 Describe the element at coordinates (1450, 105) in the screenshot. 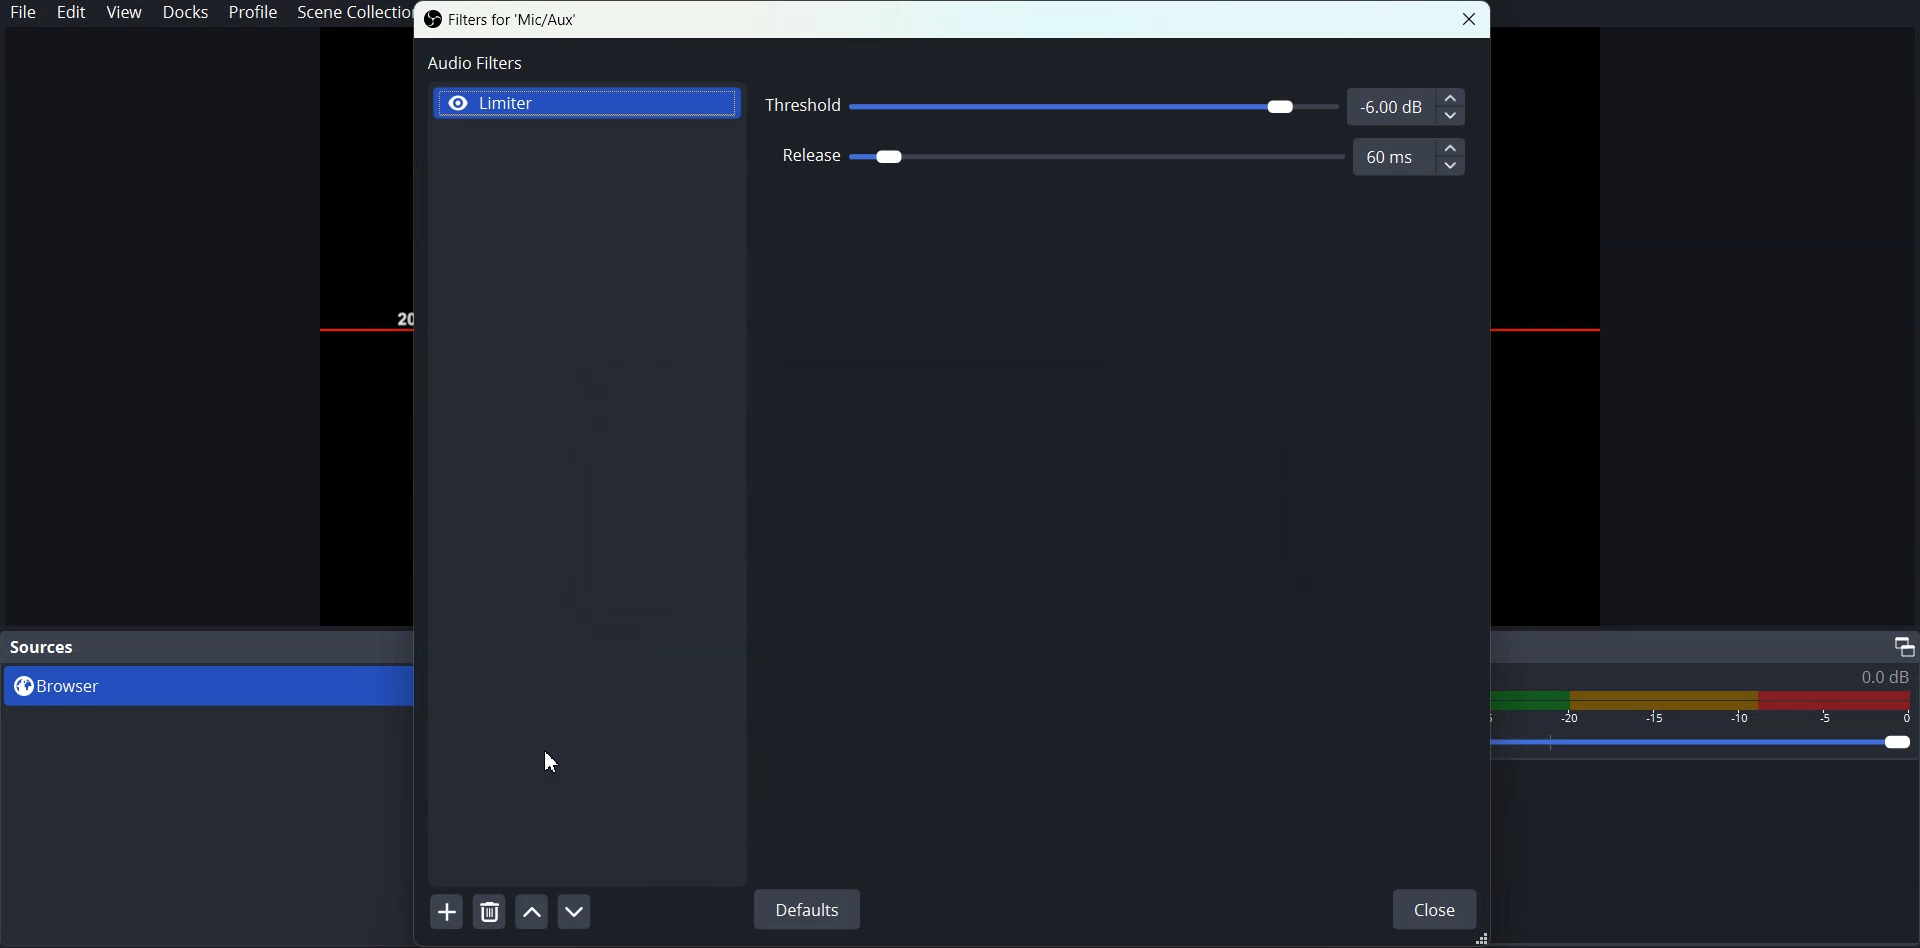

I see `Increase or decrease Units` at that location.